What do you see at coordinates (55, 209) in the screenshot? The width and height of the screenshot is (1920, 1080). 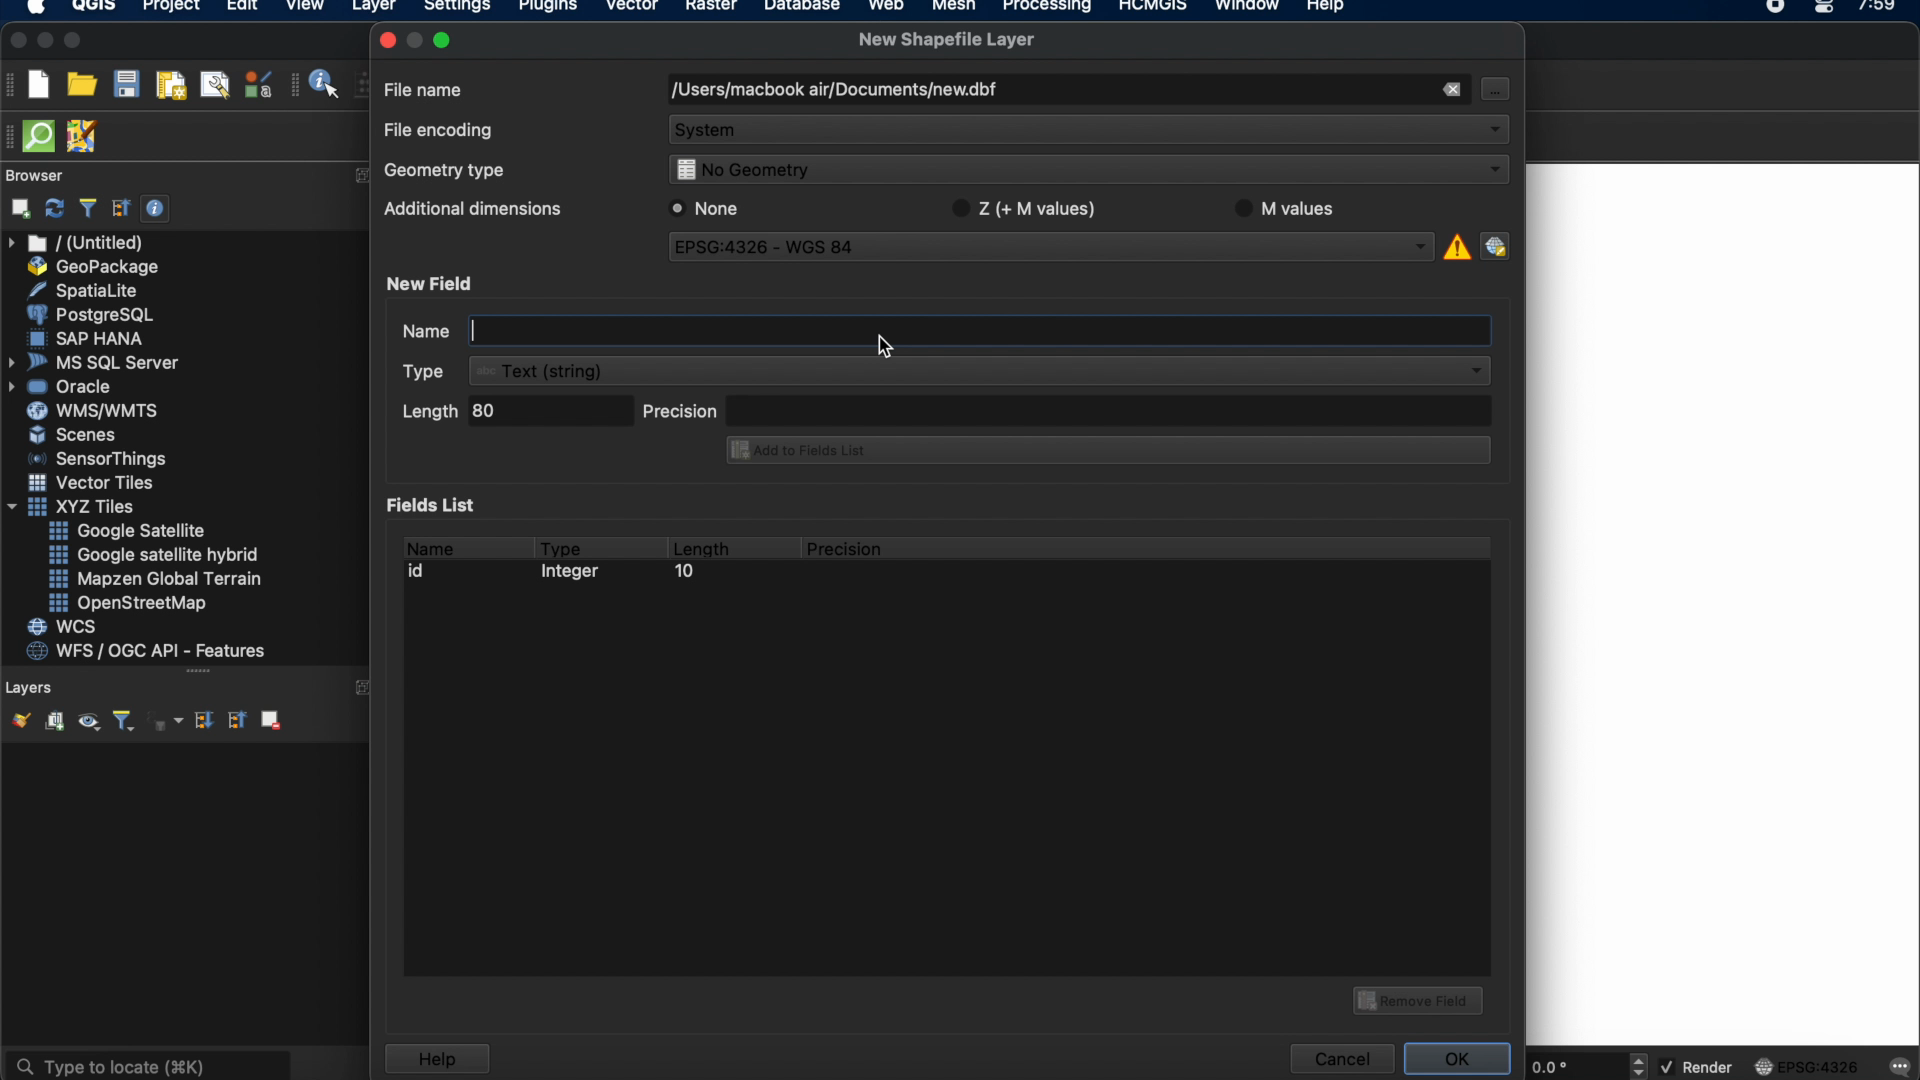 I see `refresh` at bounding box center [55, 209].